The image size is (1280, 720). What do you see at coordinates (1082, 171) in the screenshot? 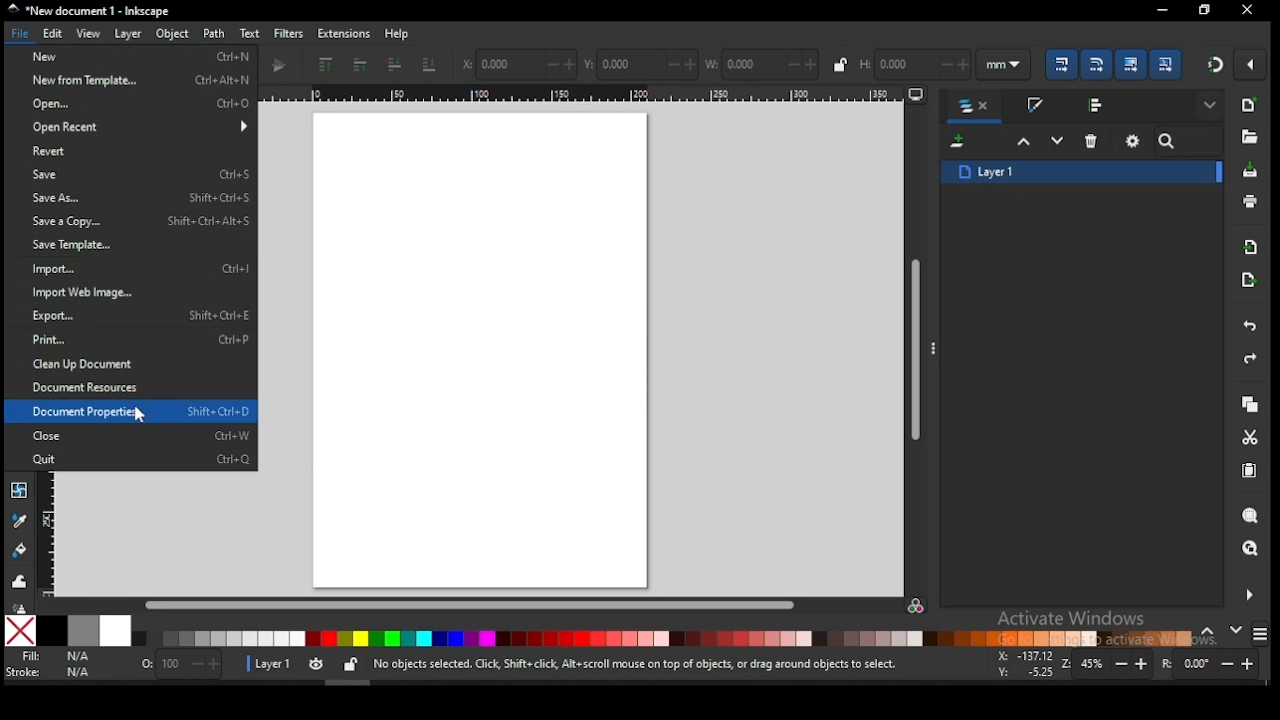
I see `layer 1` at bounding box center [1082, 171].